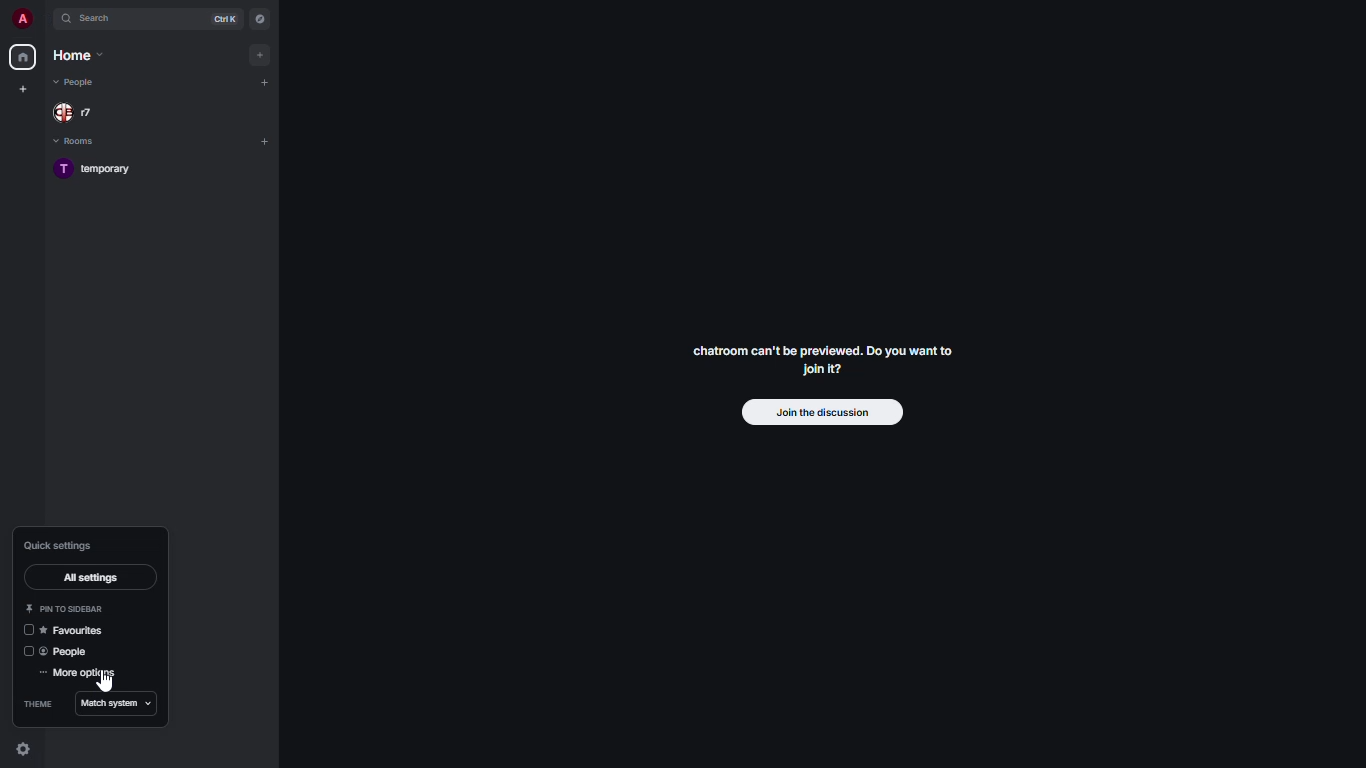 The image size is (1366, 768). I want to click on ctrl K, so click(225, 19).